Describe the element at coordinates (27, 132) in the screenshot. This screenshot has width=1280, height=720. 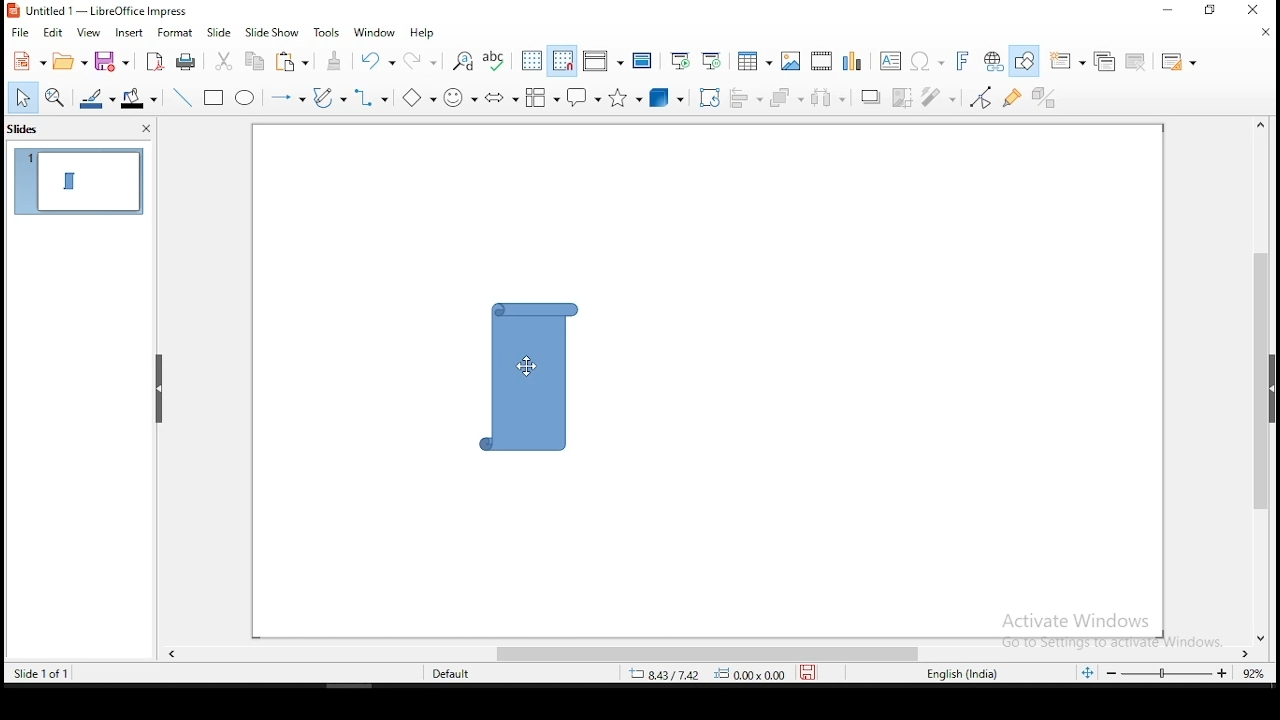
I see `slides` at that location.